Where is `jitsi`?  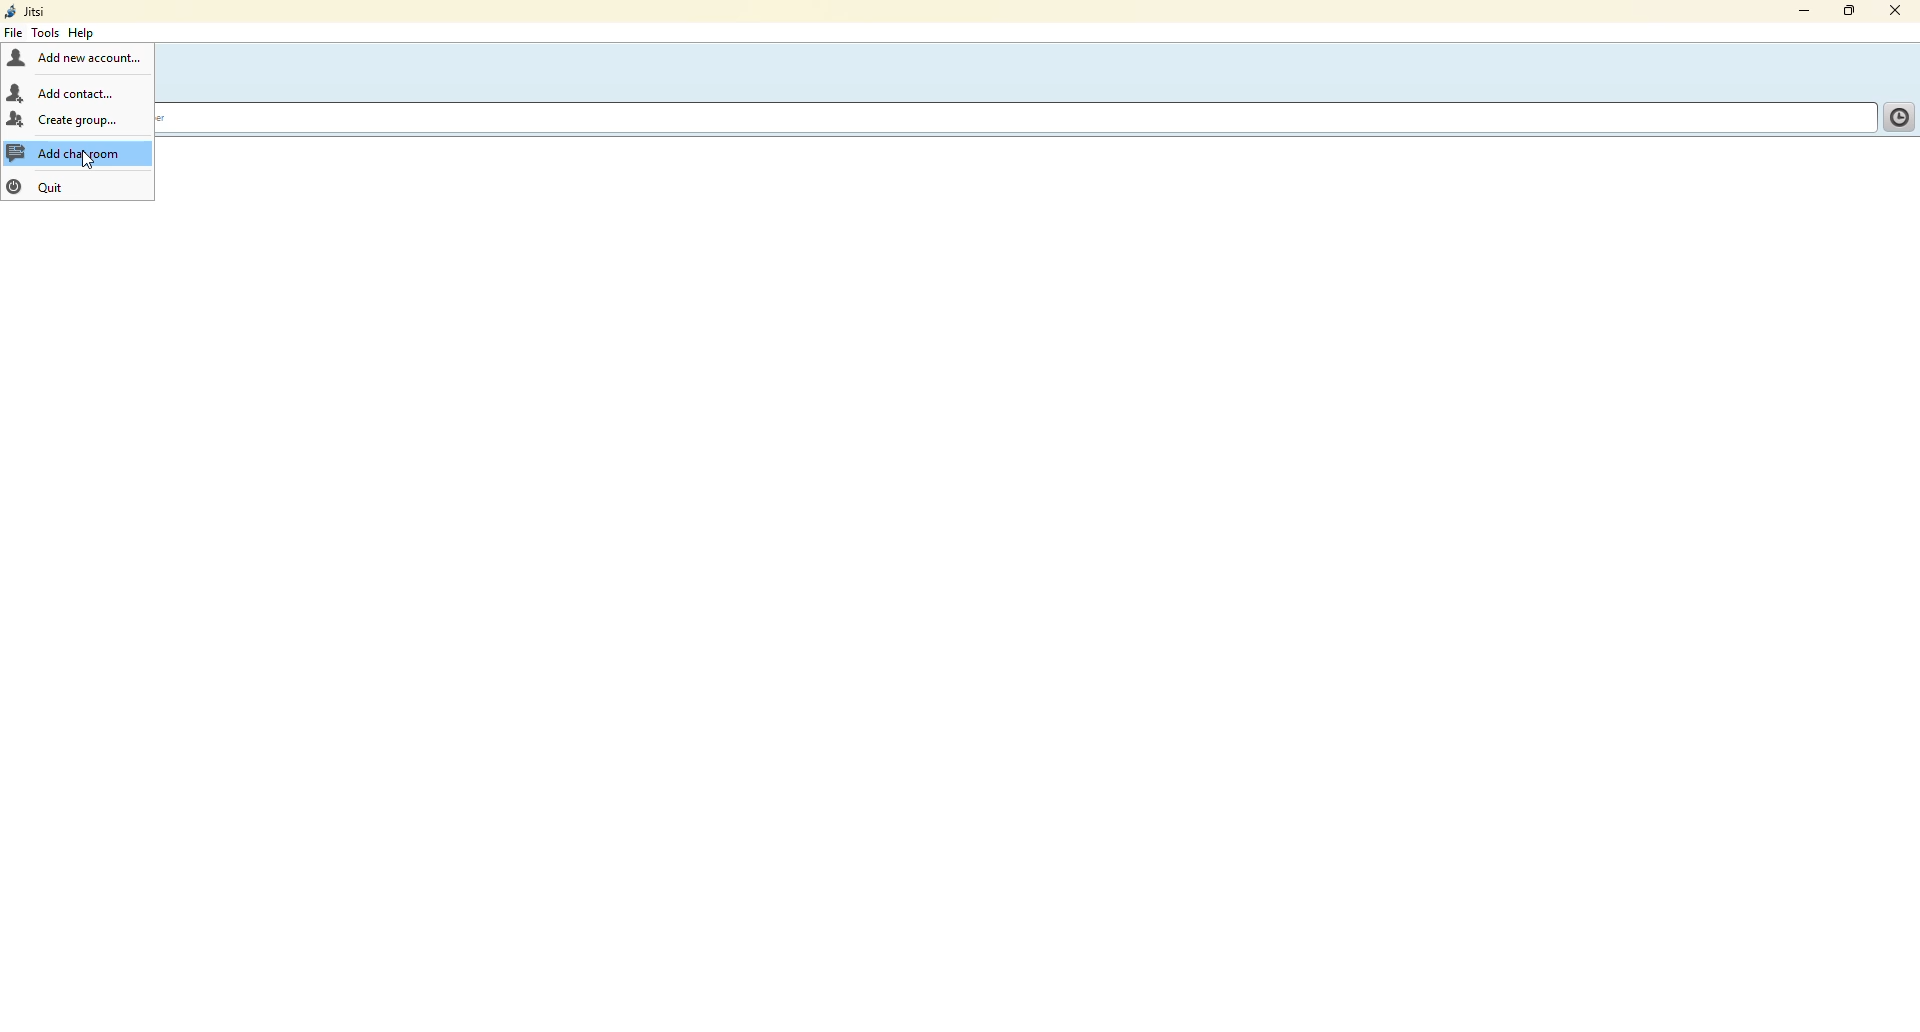 jitsi is located at coordinates (28, 12).